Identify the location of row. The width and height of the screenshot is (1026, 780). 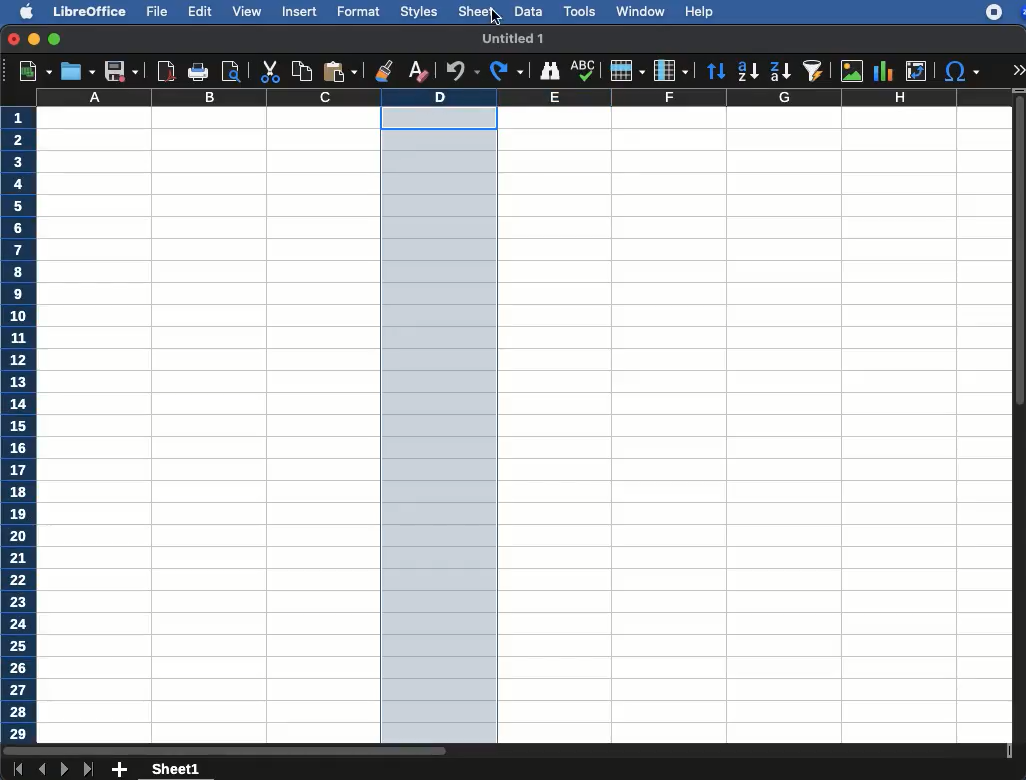
(627, 71).